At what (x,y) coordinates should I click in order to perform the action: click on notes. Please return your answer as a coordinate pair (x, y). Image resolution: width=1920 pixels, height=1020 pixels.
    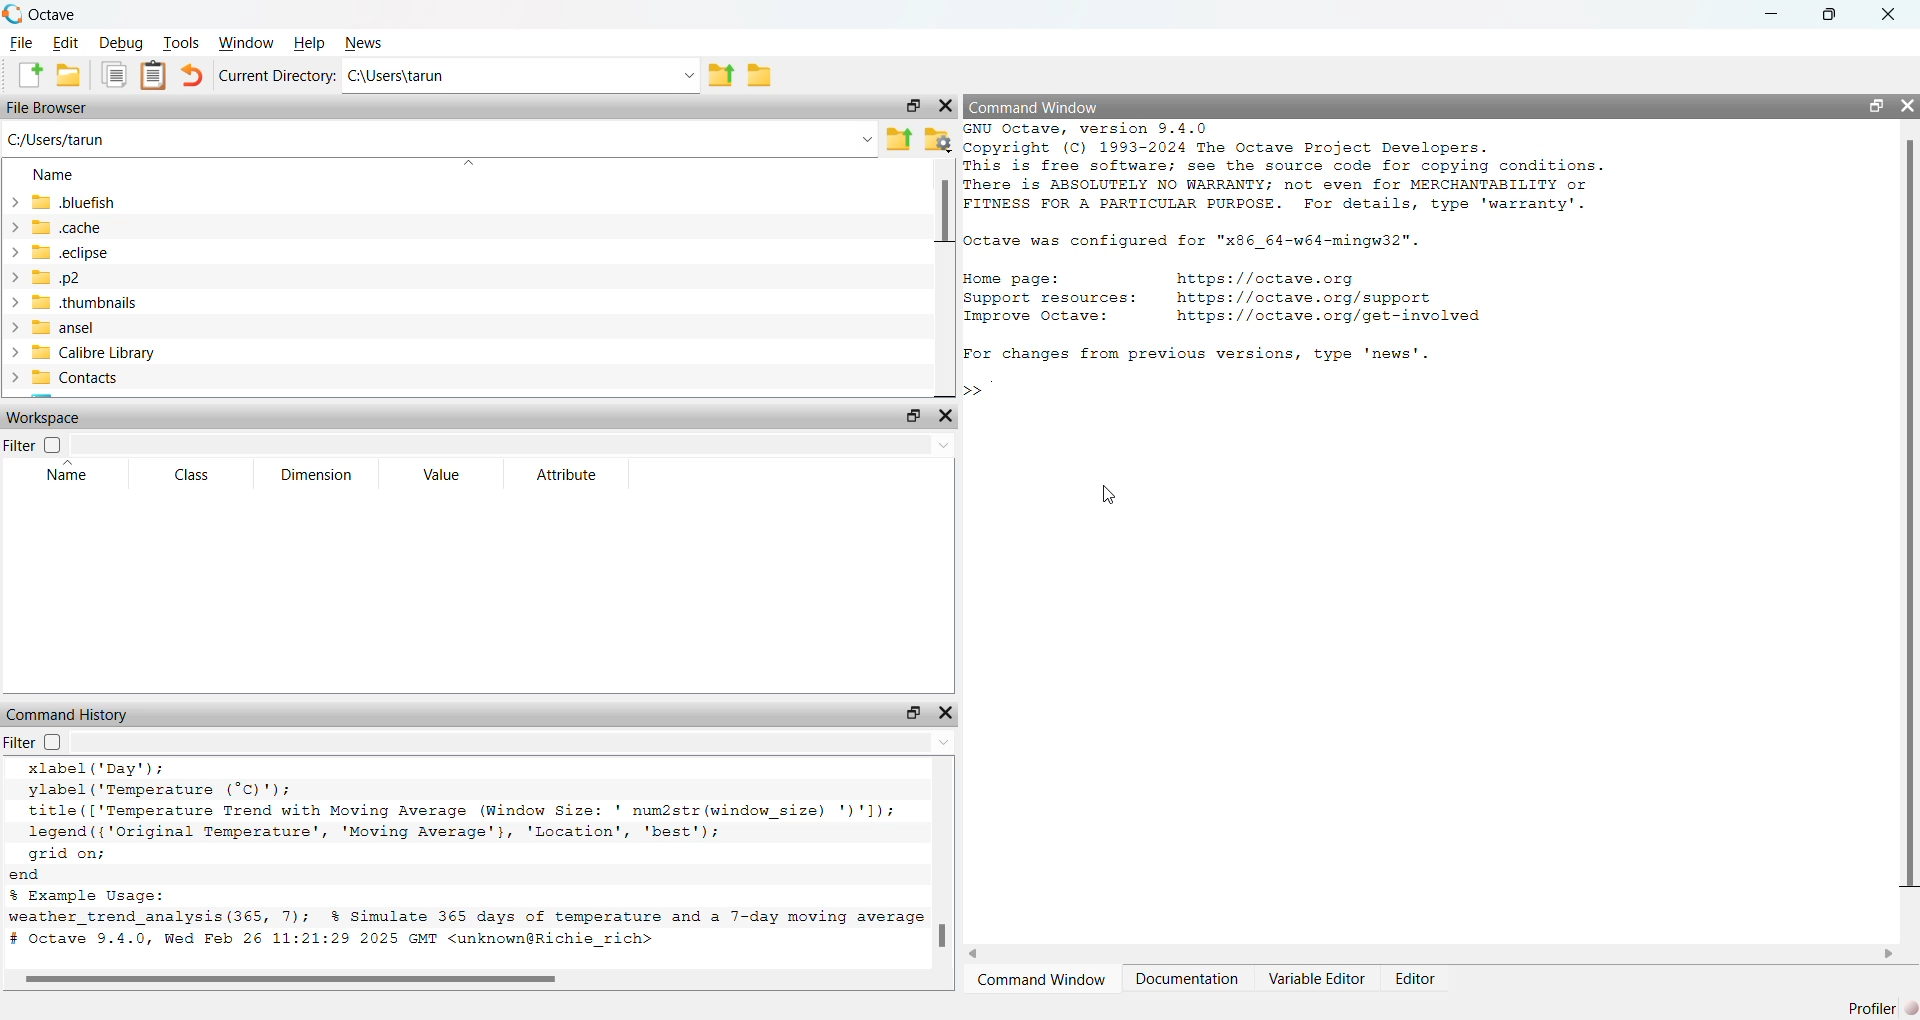
    Looking at the image, I should click on (155, 76).